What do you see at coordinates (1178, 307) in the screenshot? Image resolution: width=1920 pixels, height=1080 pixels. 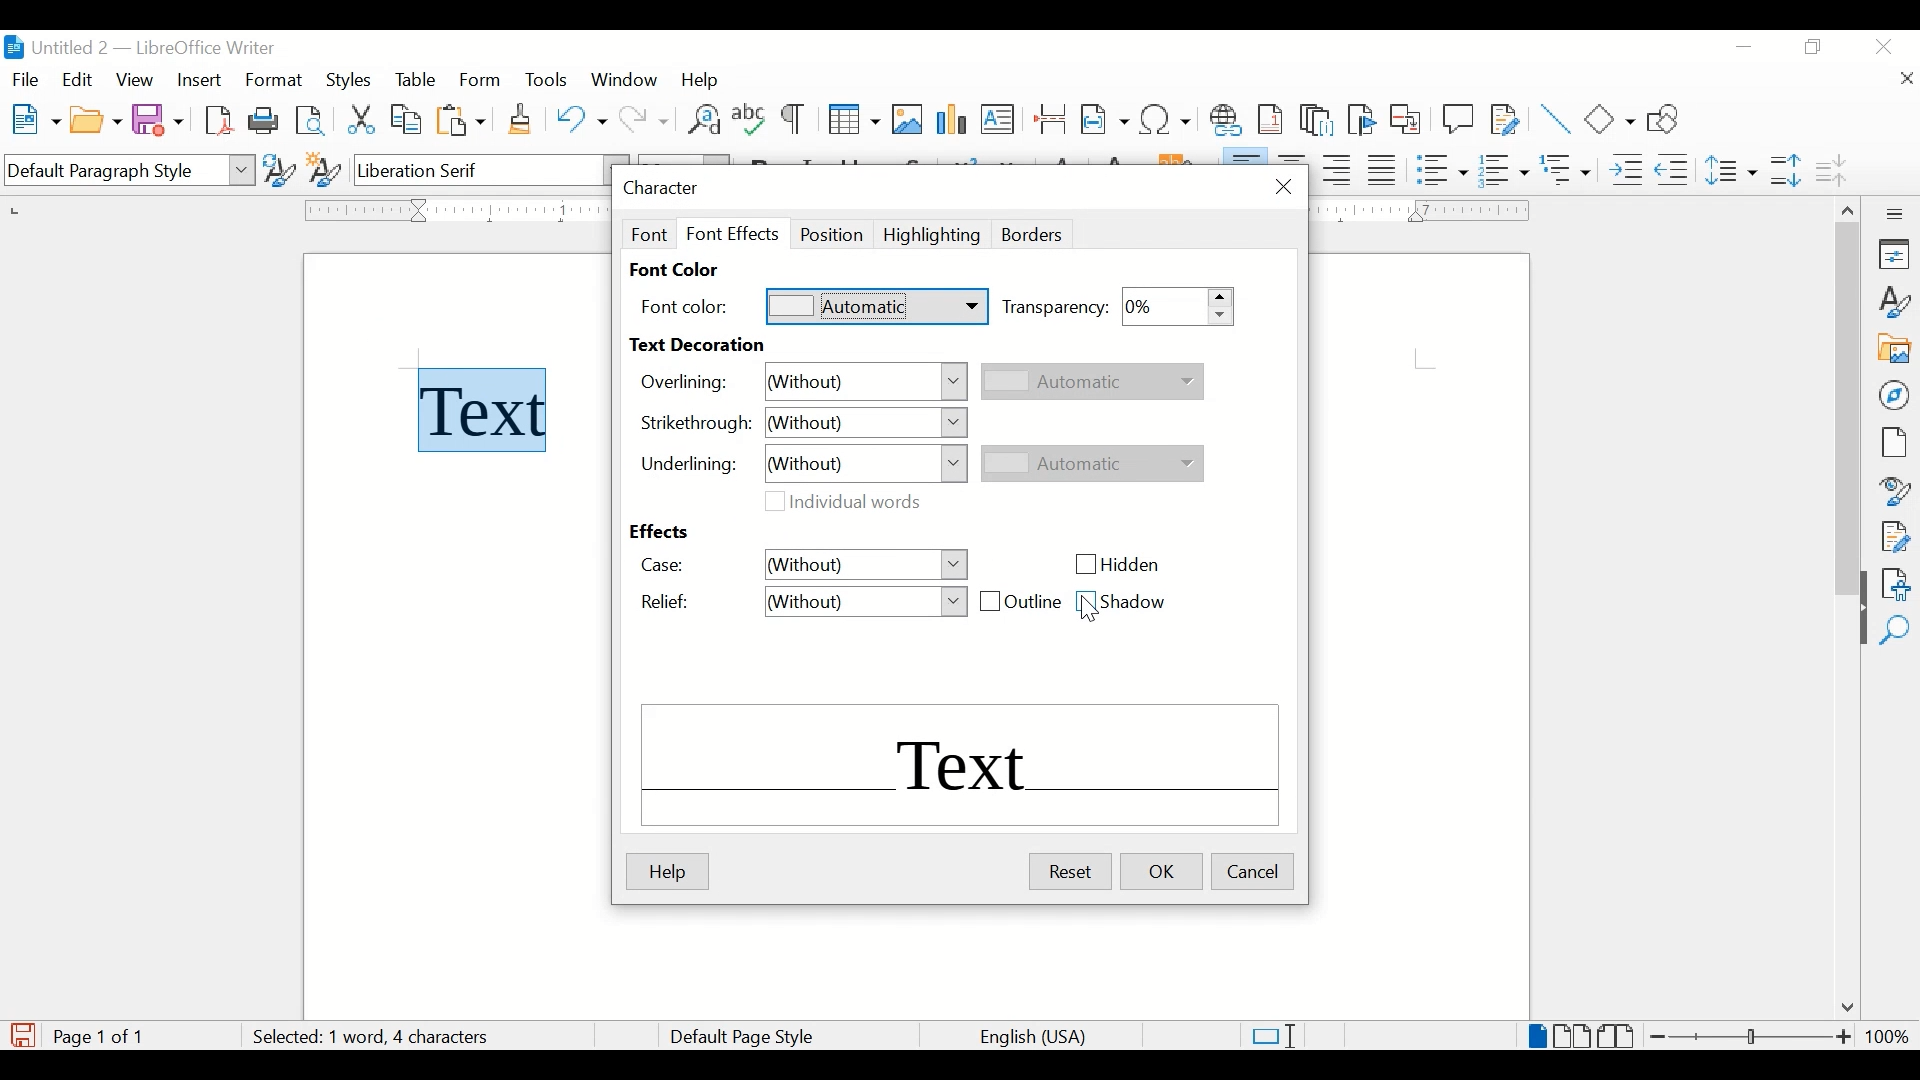 I see `transparency stepper button` at bounding box center [1178, 307].